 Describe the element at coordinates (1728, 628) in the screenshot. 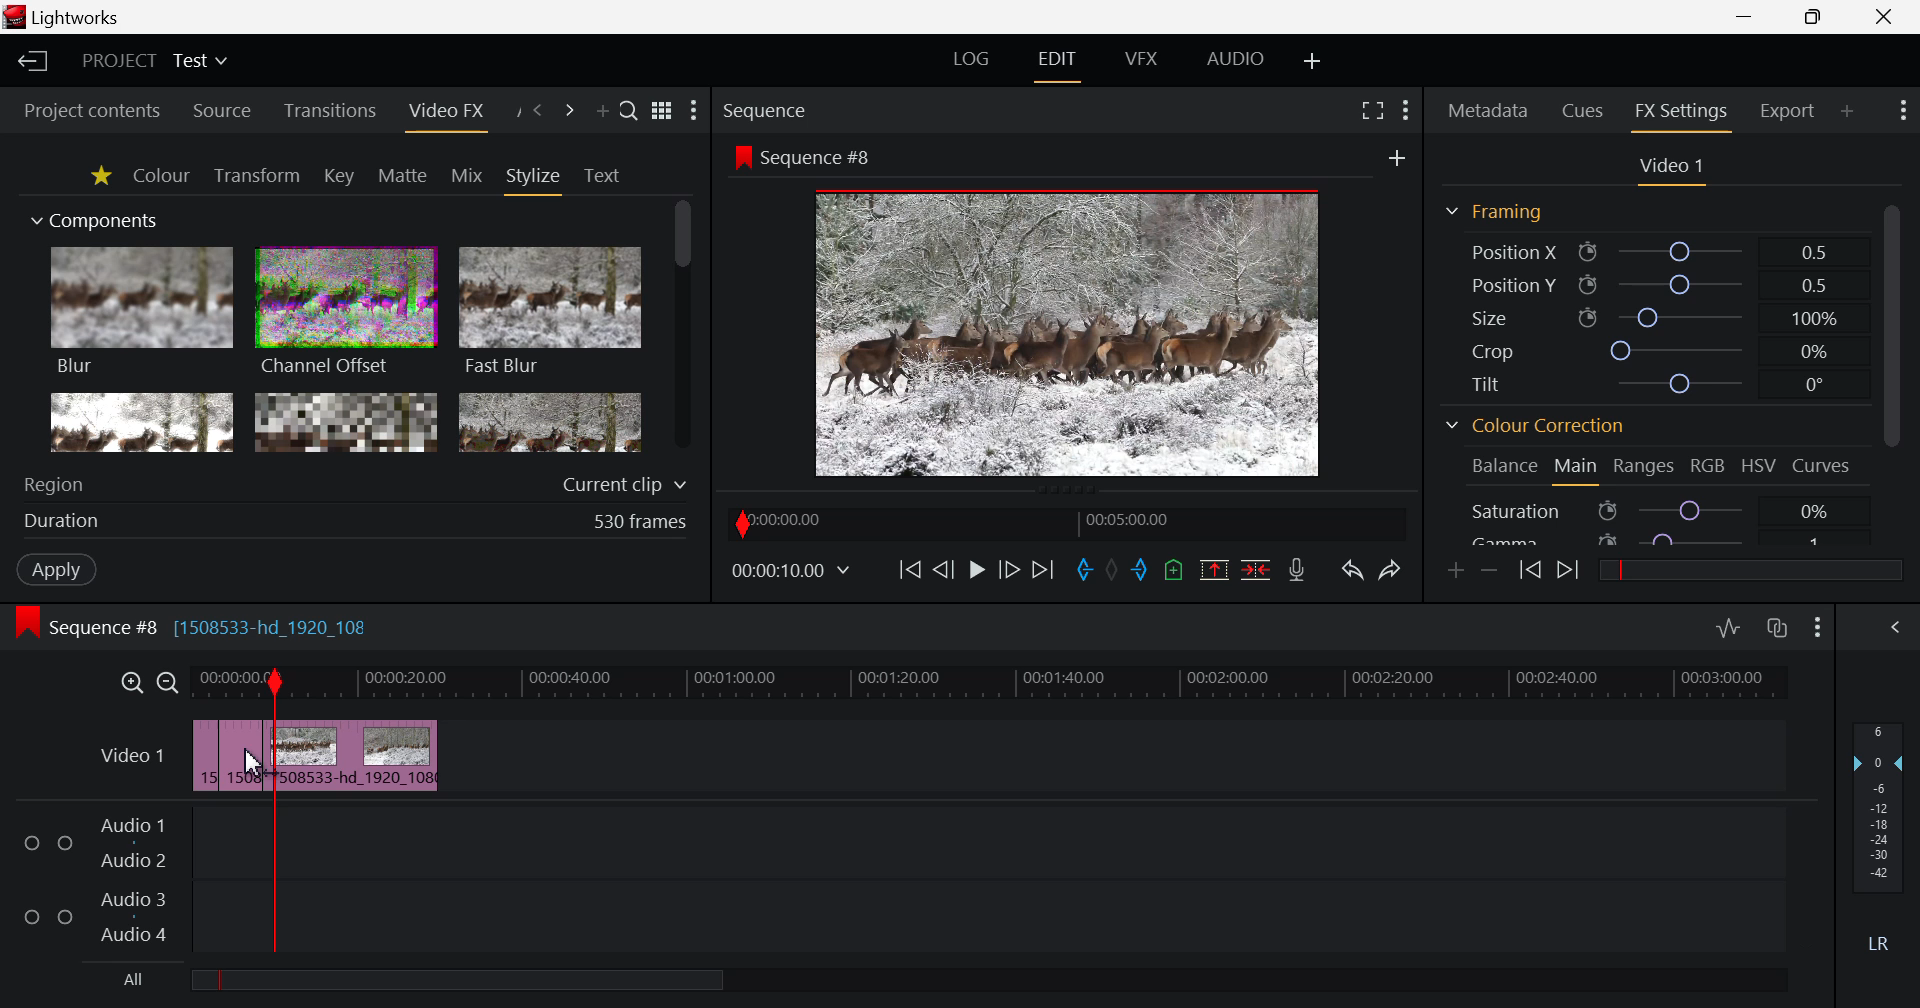

I see `Toggle audio levels editing` at that location.